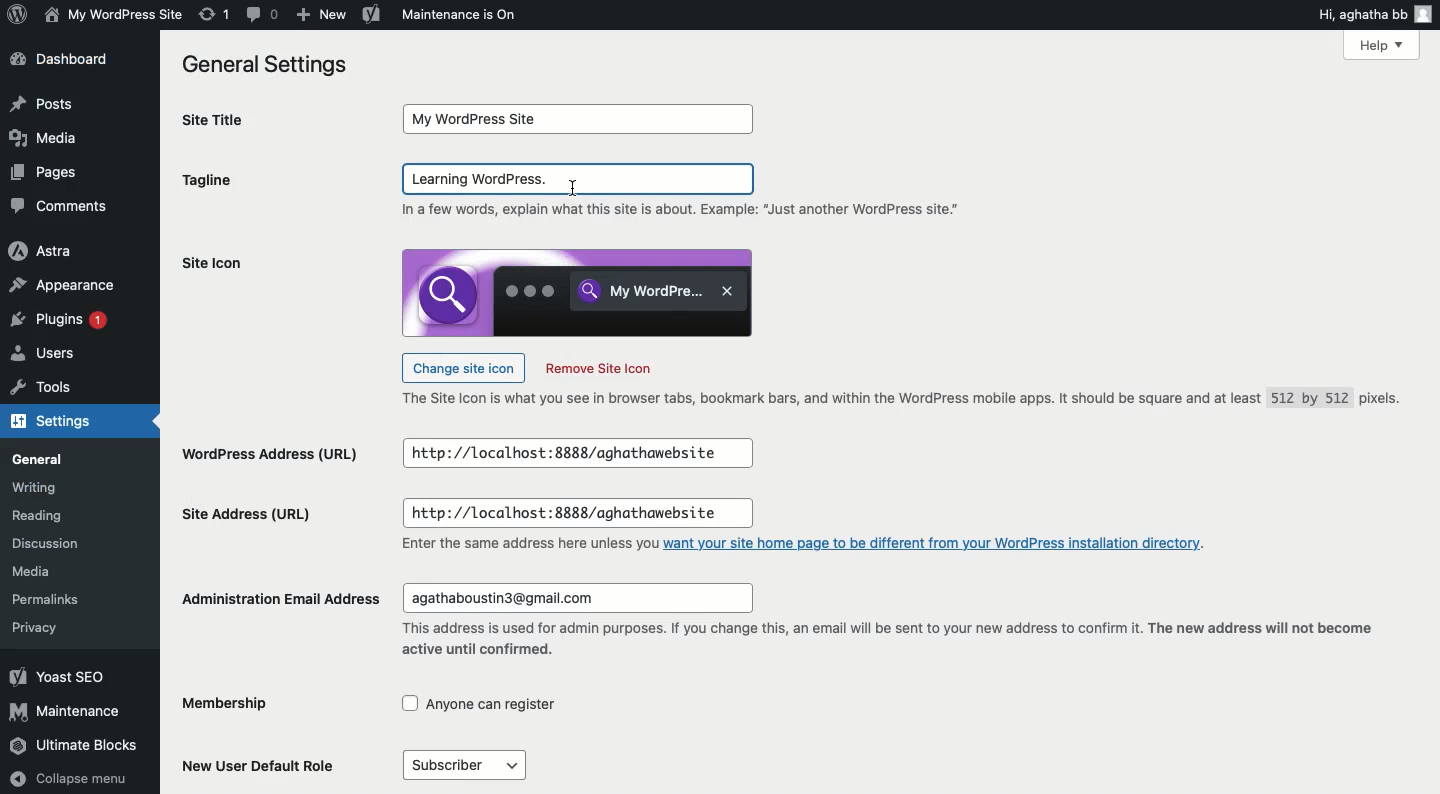  I want to click on Reading, so click(43, 517).